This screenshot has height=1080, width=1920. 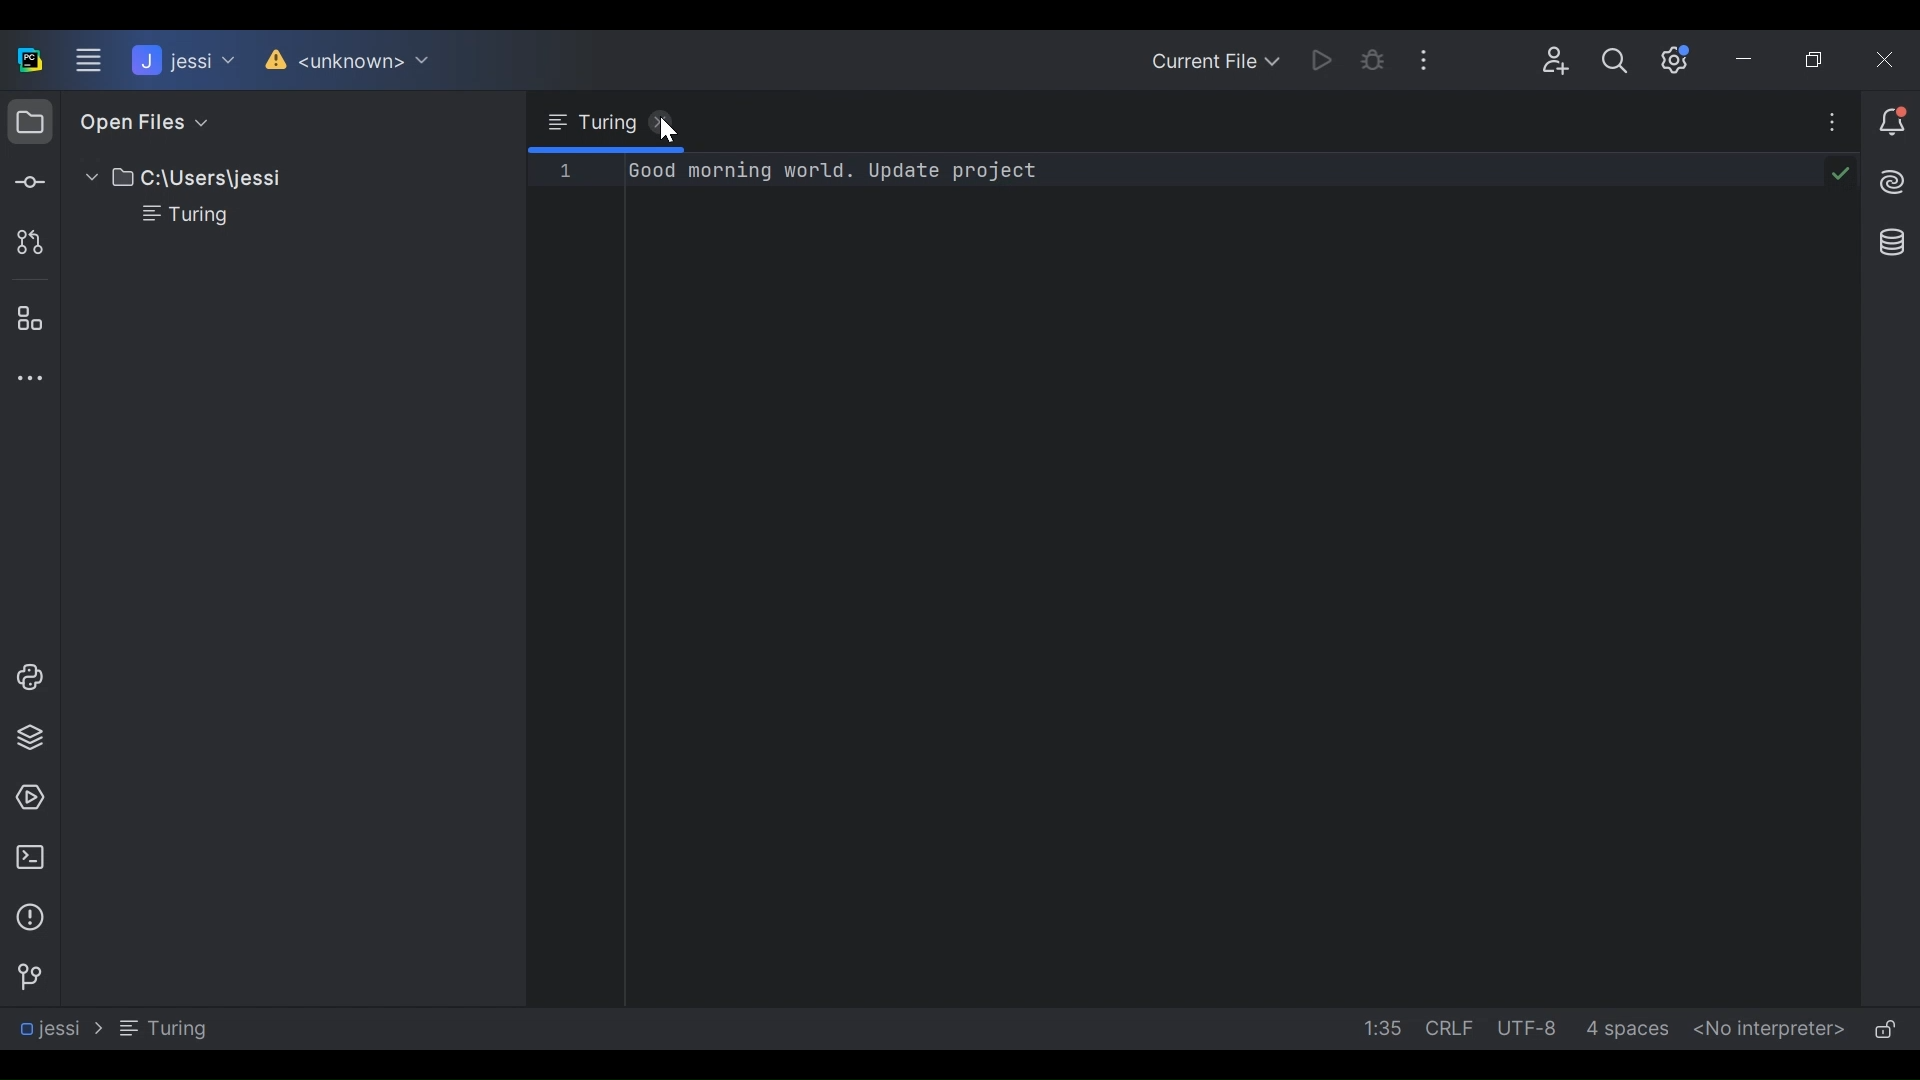 What do you see at coordinates (1892, 243) in the screenshot?
I see `Database` at bounding box center [1892, 243].